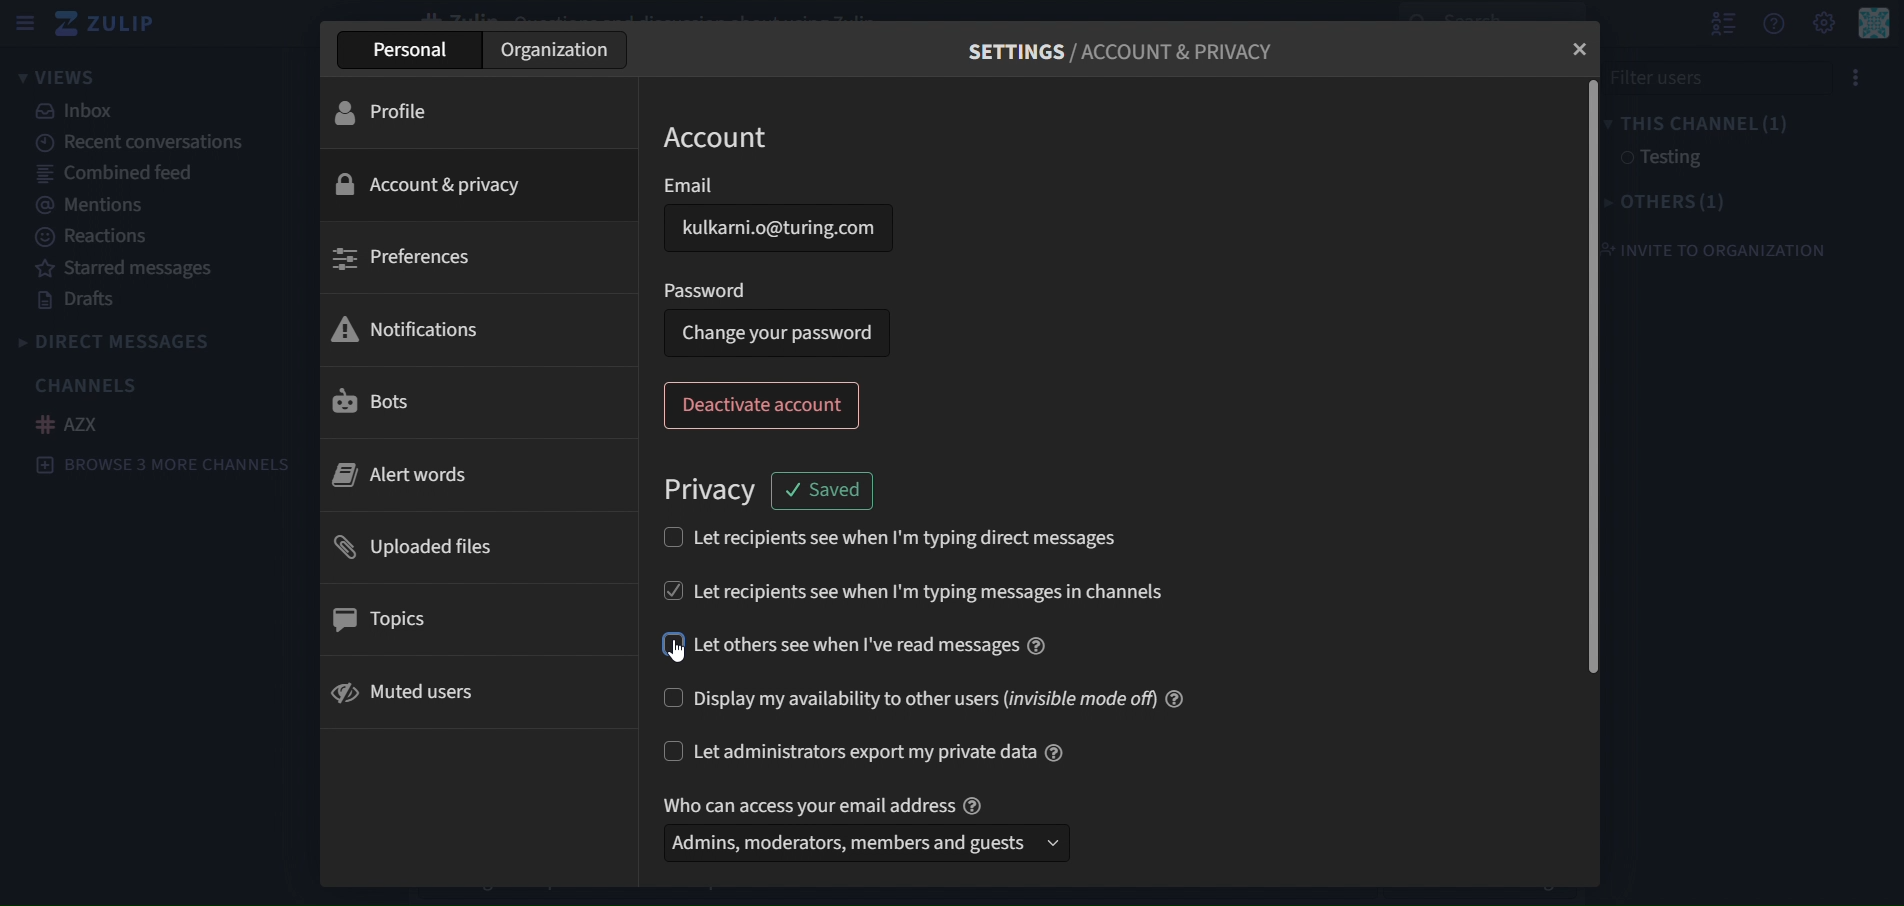 The width and height of the screenshot is (1904, 906). I want to click on others, so click(1678, 200).